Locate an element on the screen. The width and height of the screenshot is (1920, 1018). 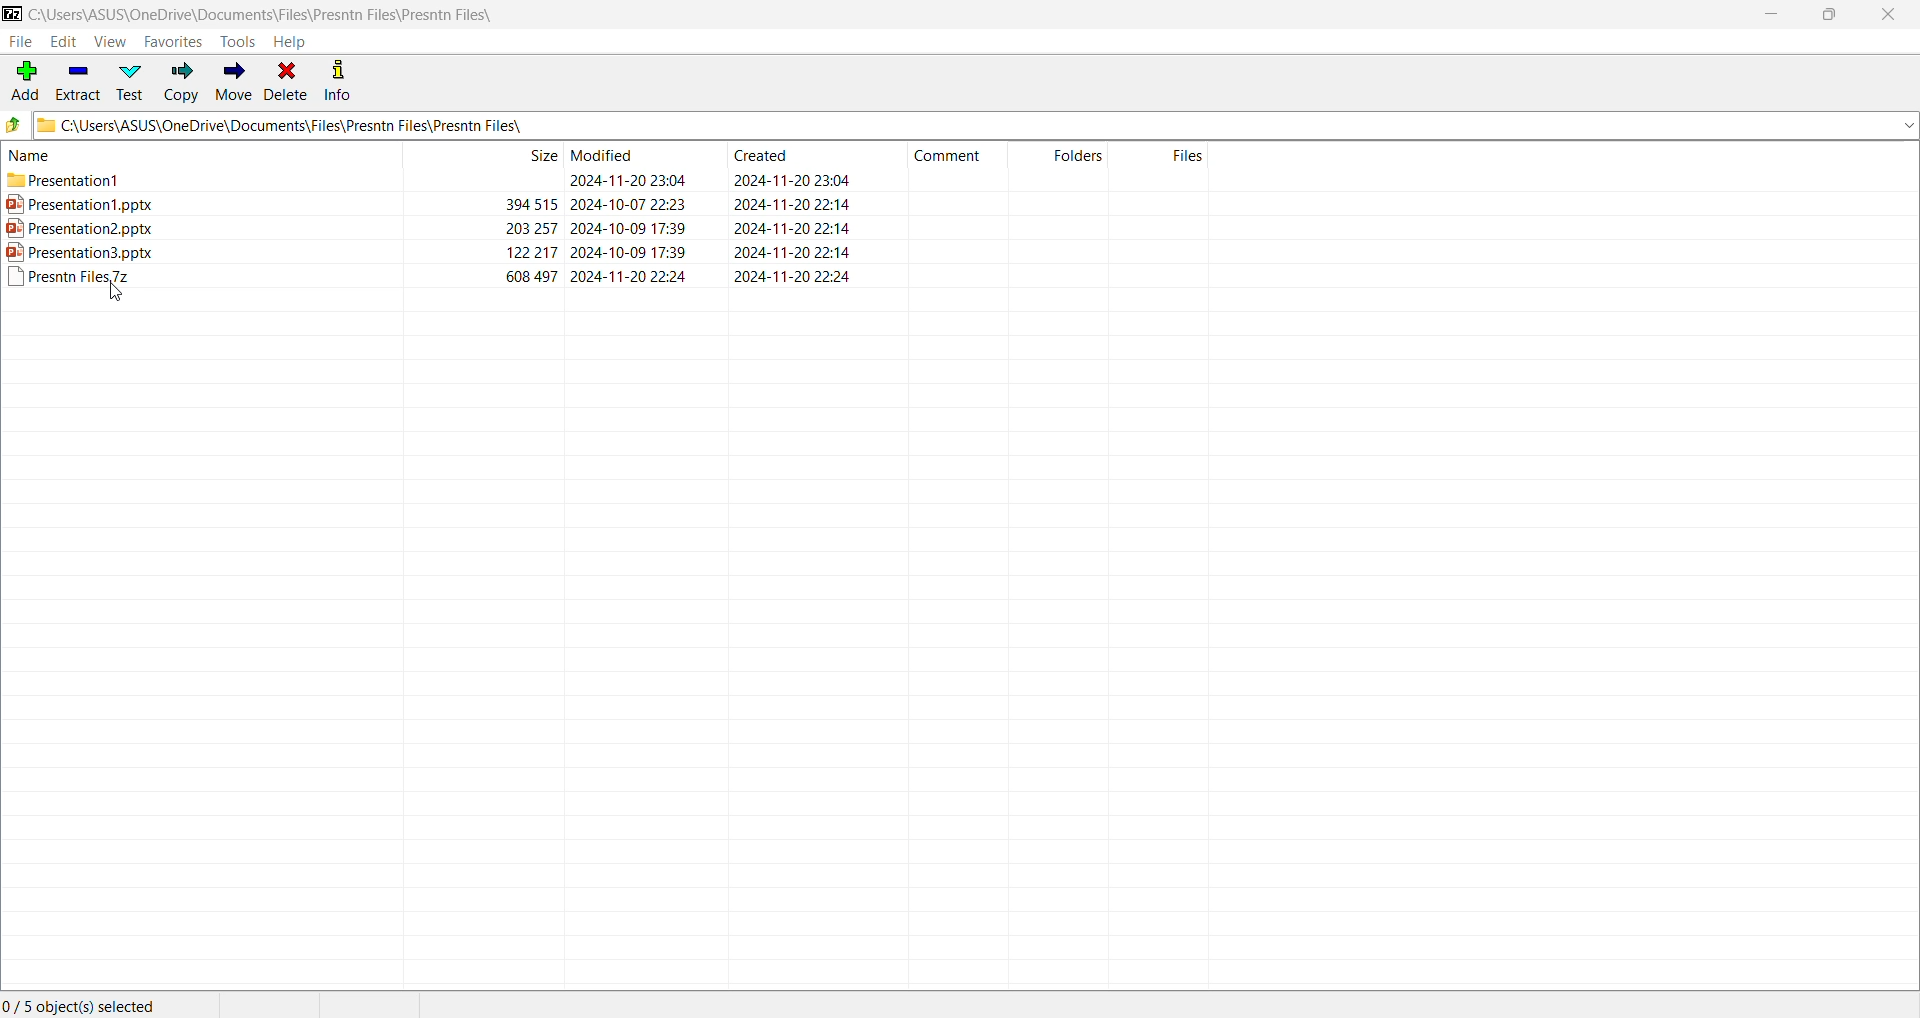
 Presntn Files 7z is located at coordinates (77, 281).